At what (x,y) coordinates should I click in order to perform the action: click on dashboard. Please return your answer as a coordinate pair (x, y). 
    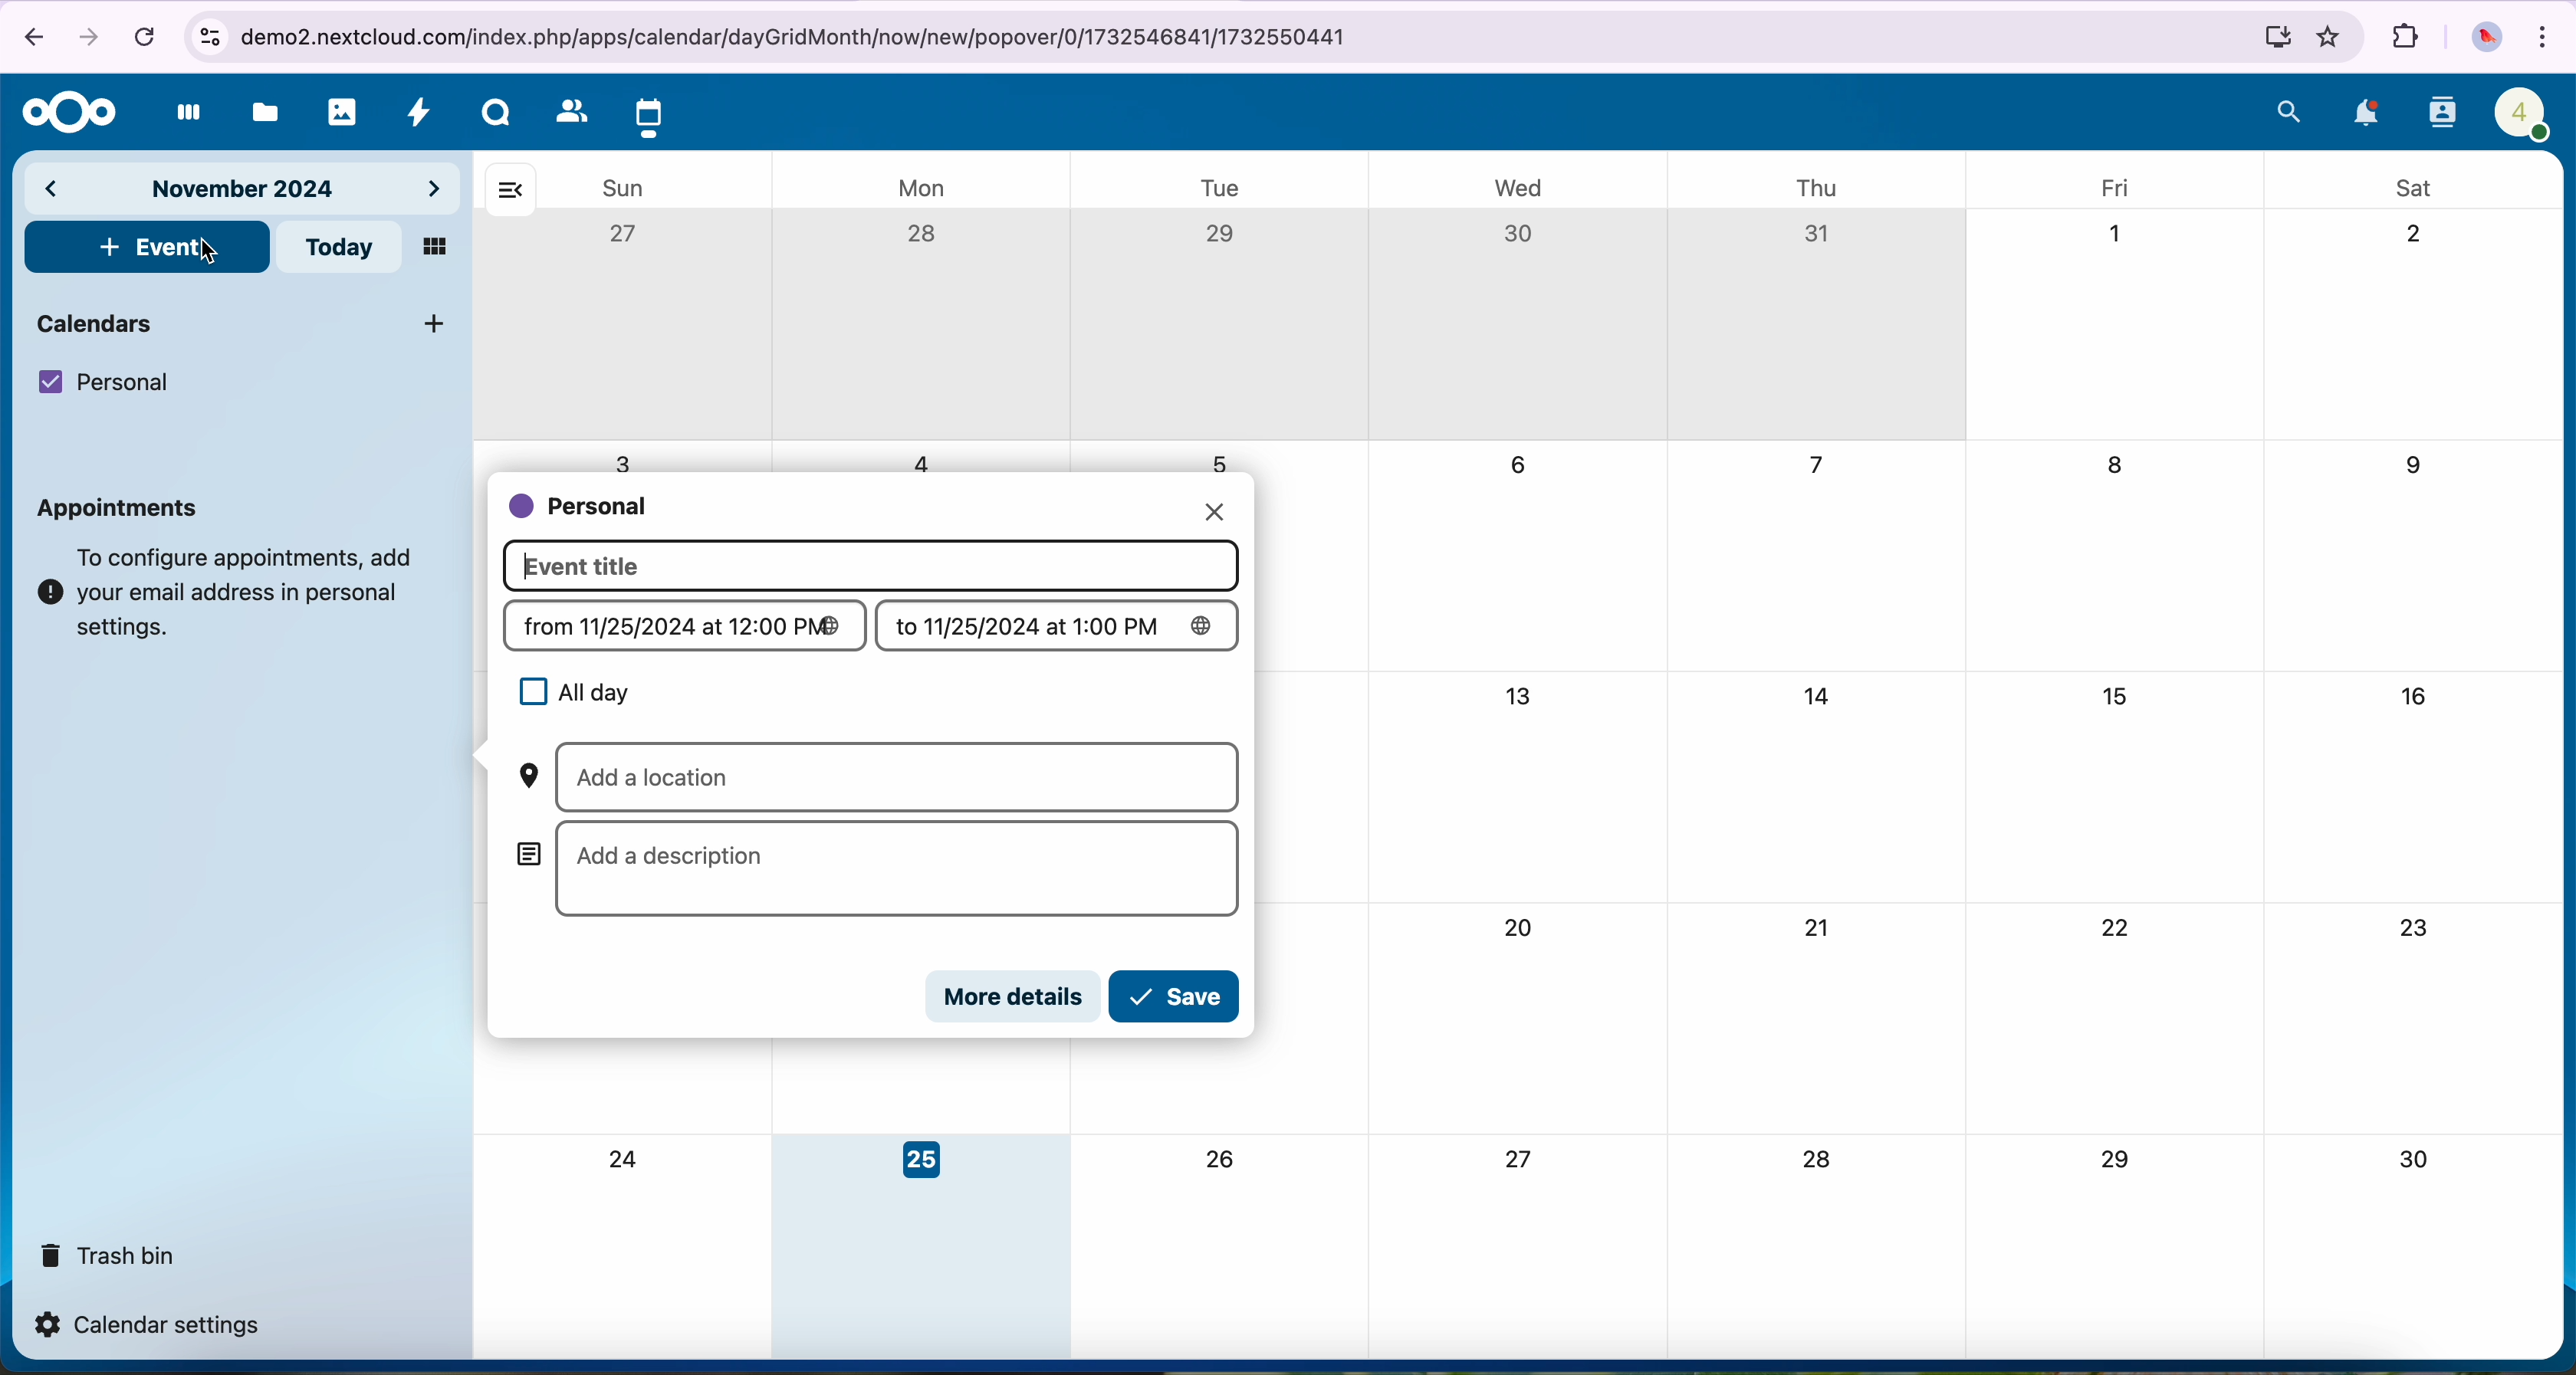
    Looking at the image, I should click on (182, 115).